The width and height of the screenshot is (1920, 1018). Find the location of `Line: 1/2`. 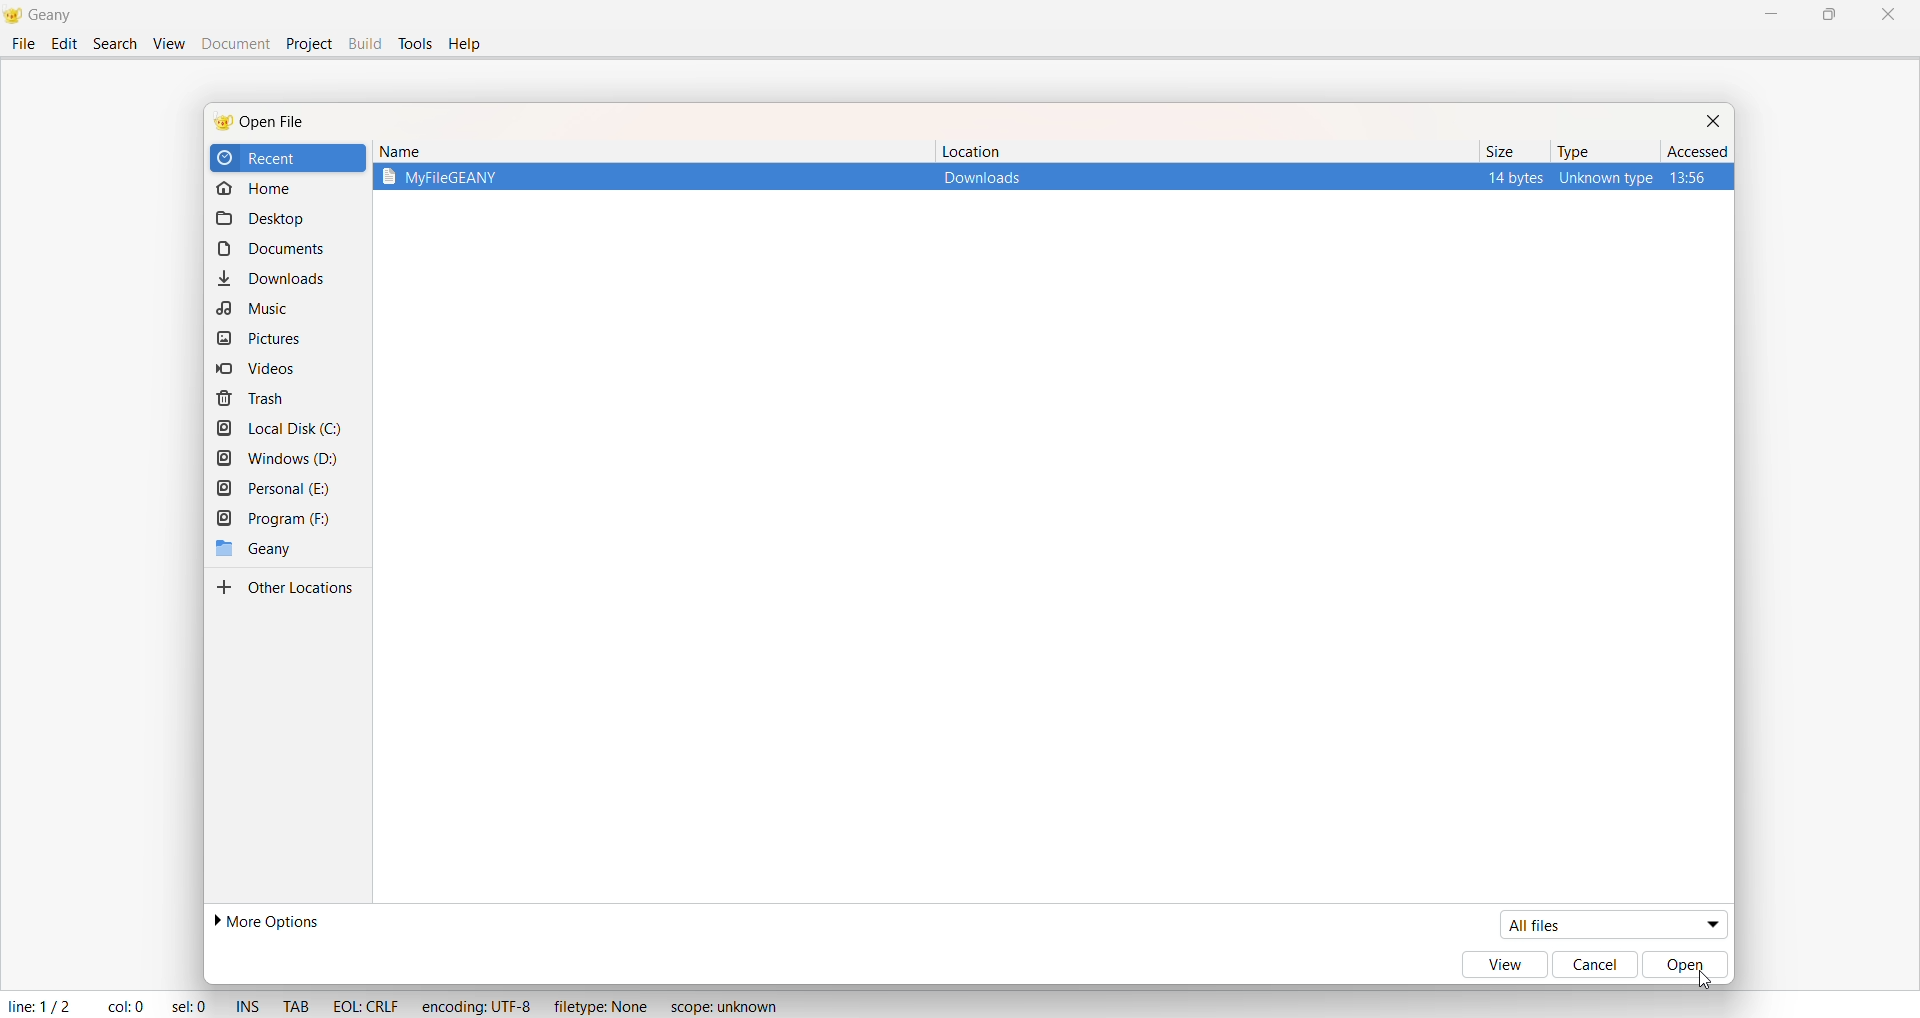

Line: 1/2 is located at coordinates (39, 1006).